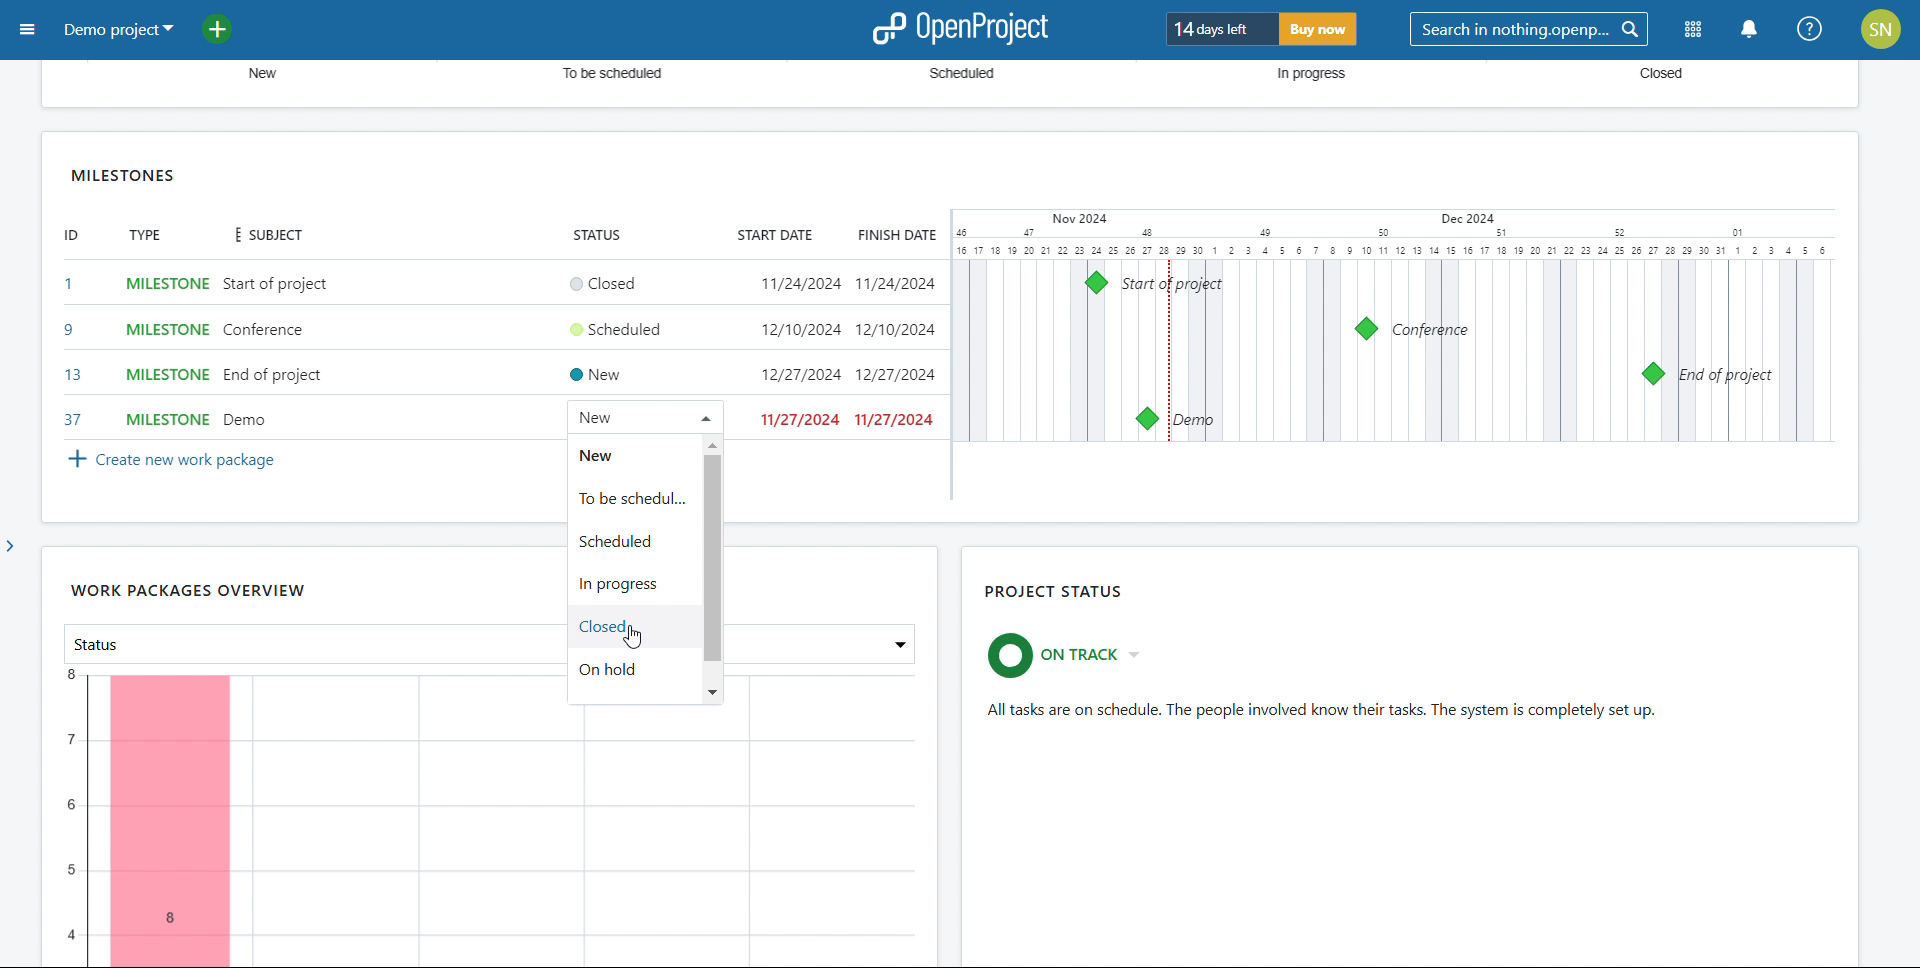 The width and height of the screenshot is (1920, 968). I want to click on days left for trial, so click(1220, 29).